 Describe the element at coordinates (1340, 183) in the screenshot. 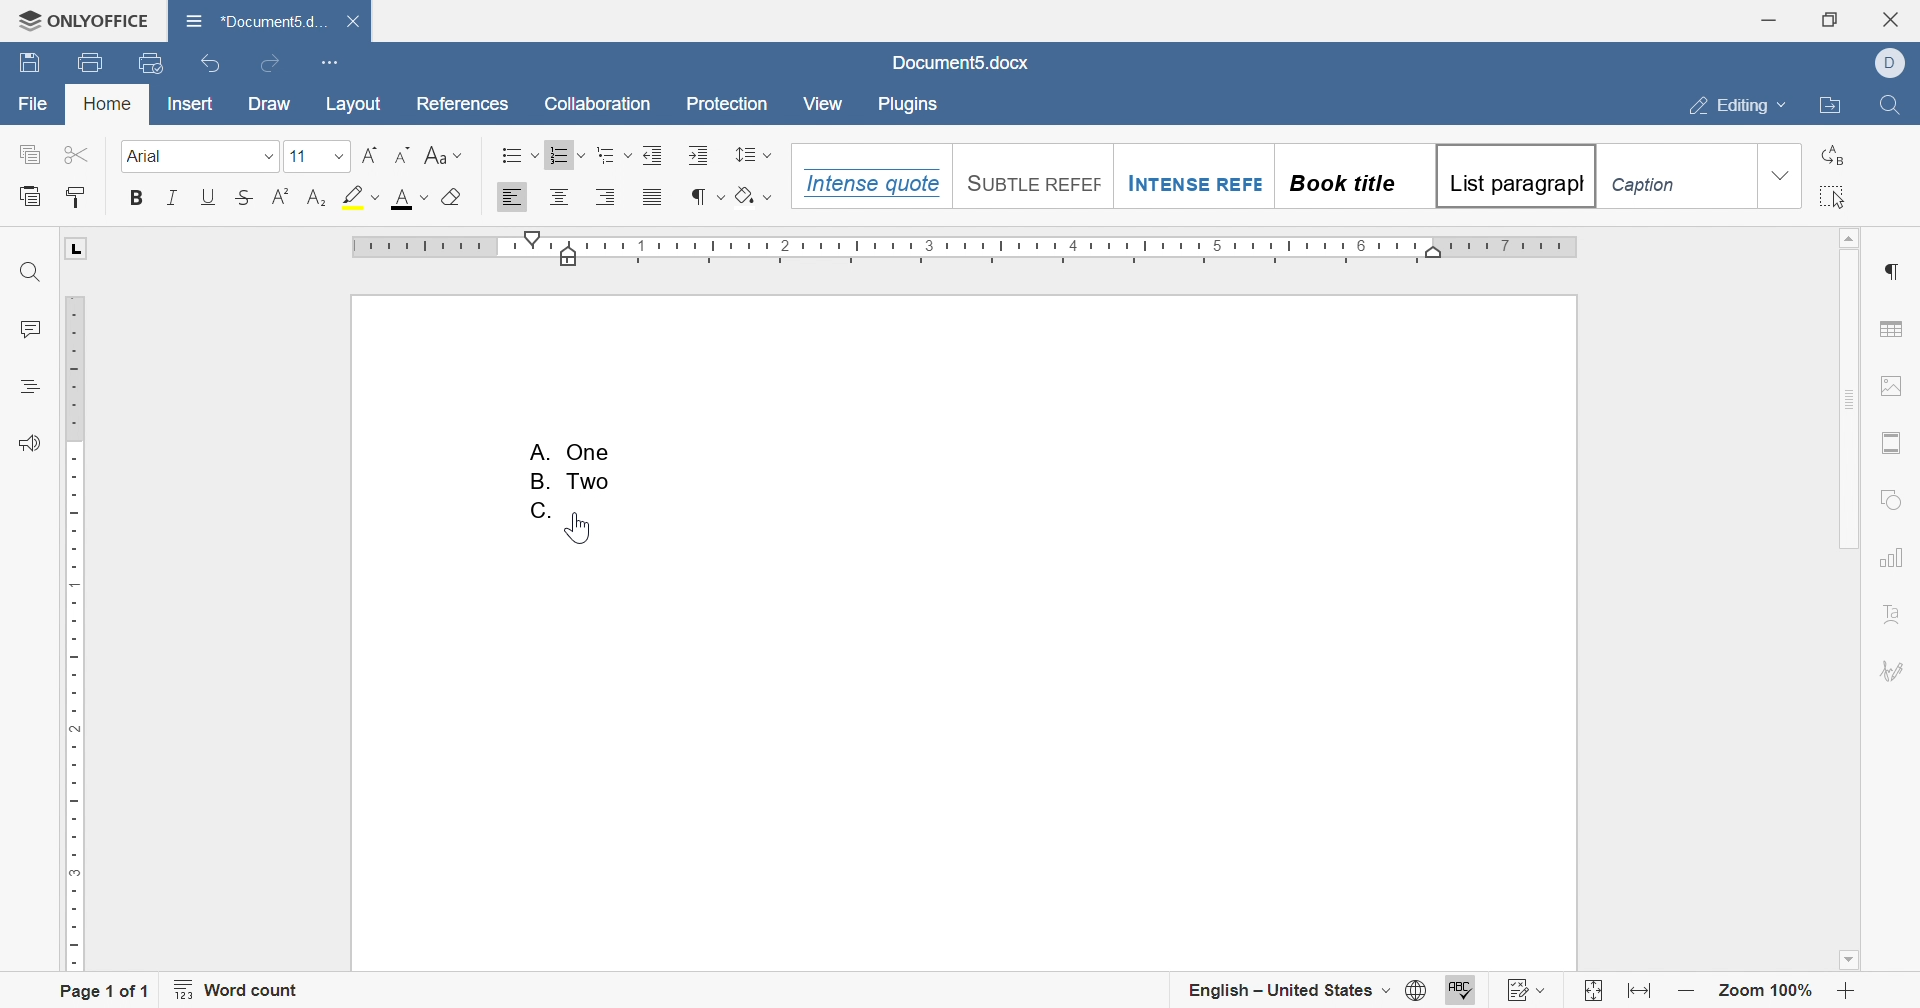

I see `Book title` at that location.